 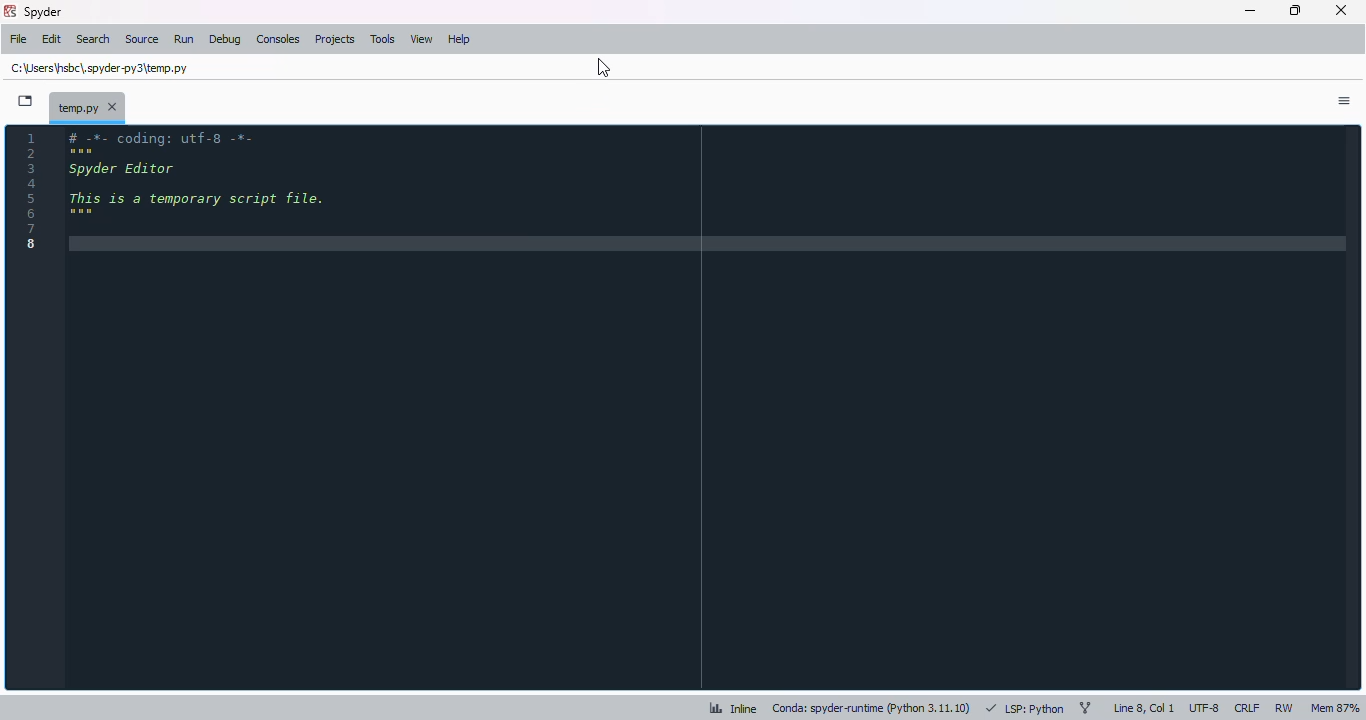 What do you see at coordinates (1251, 11) in the screenshot?
I see `minimize` at bounding box center [1251, 11].